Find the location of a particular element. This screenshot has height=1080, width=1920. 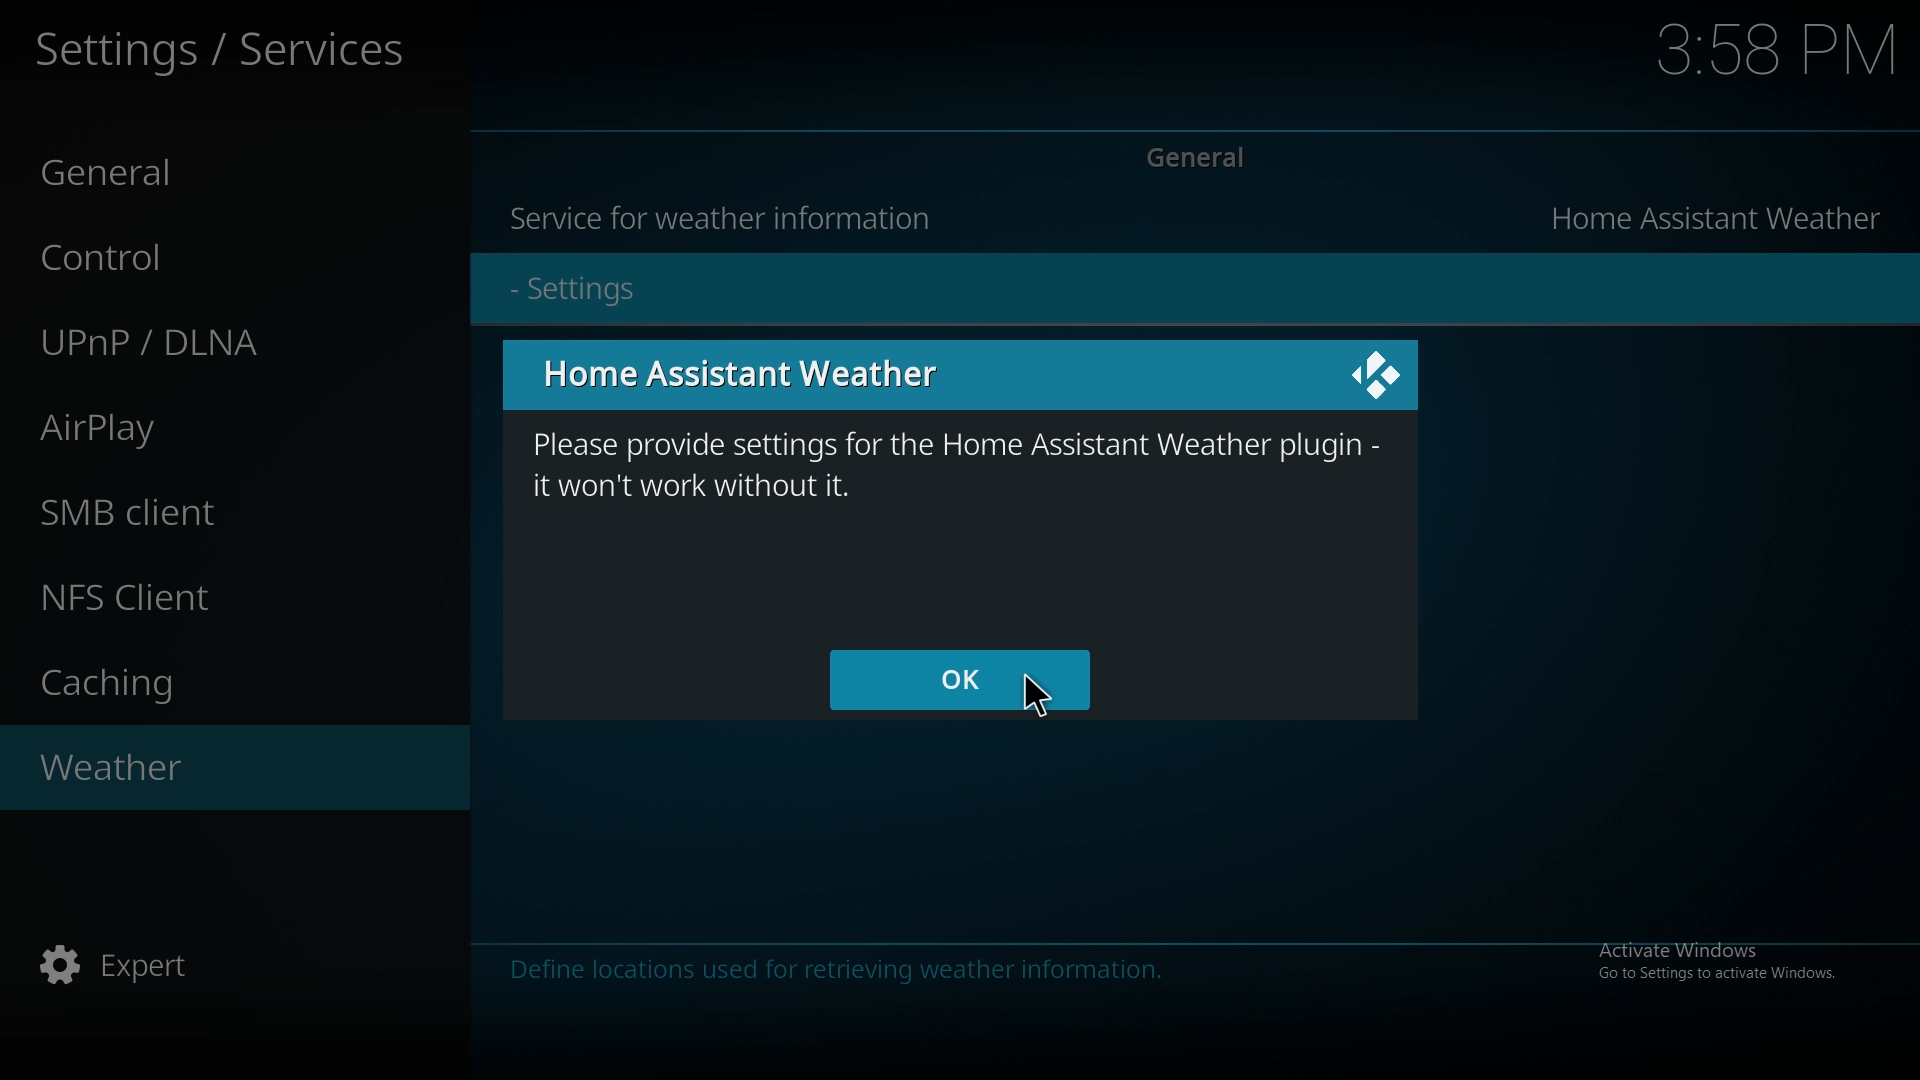

- Settings is located at coordinates (630, 293).